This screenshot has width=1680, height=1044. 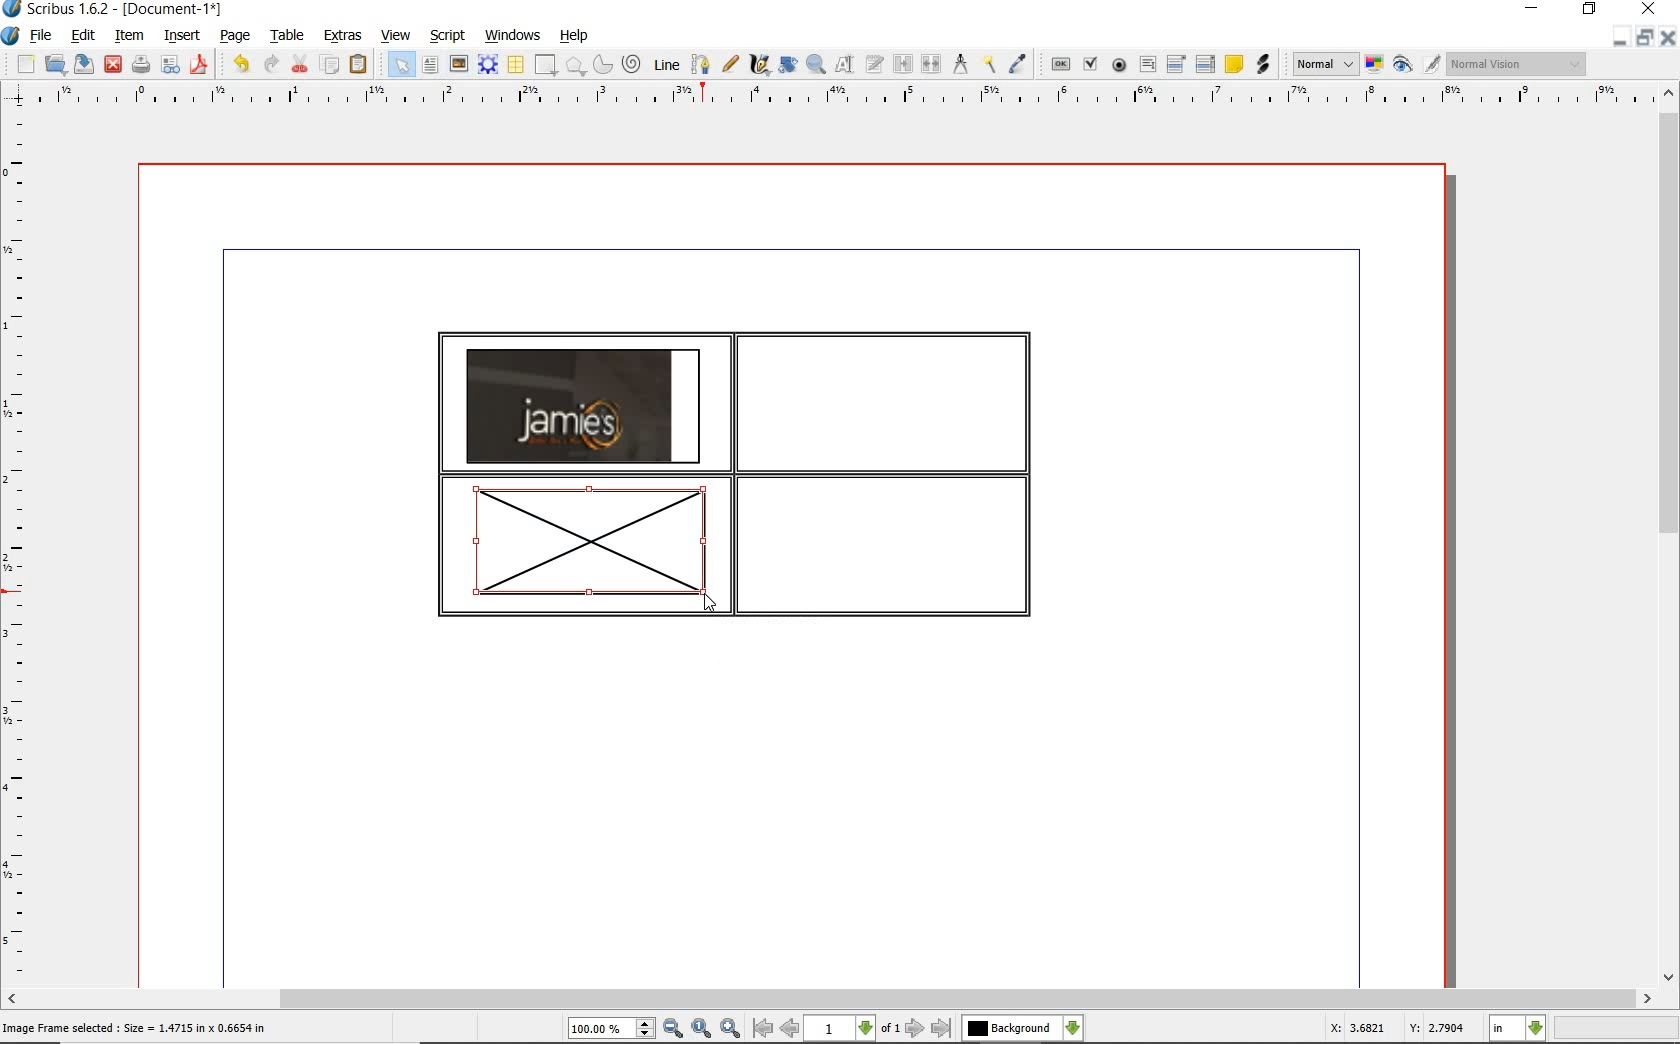 I want to click on zoom out, so click(x=673, y=1029).